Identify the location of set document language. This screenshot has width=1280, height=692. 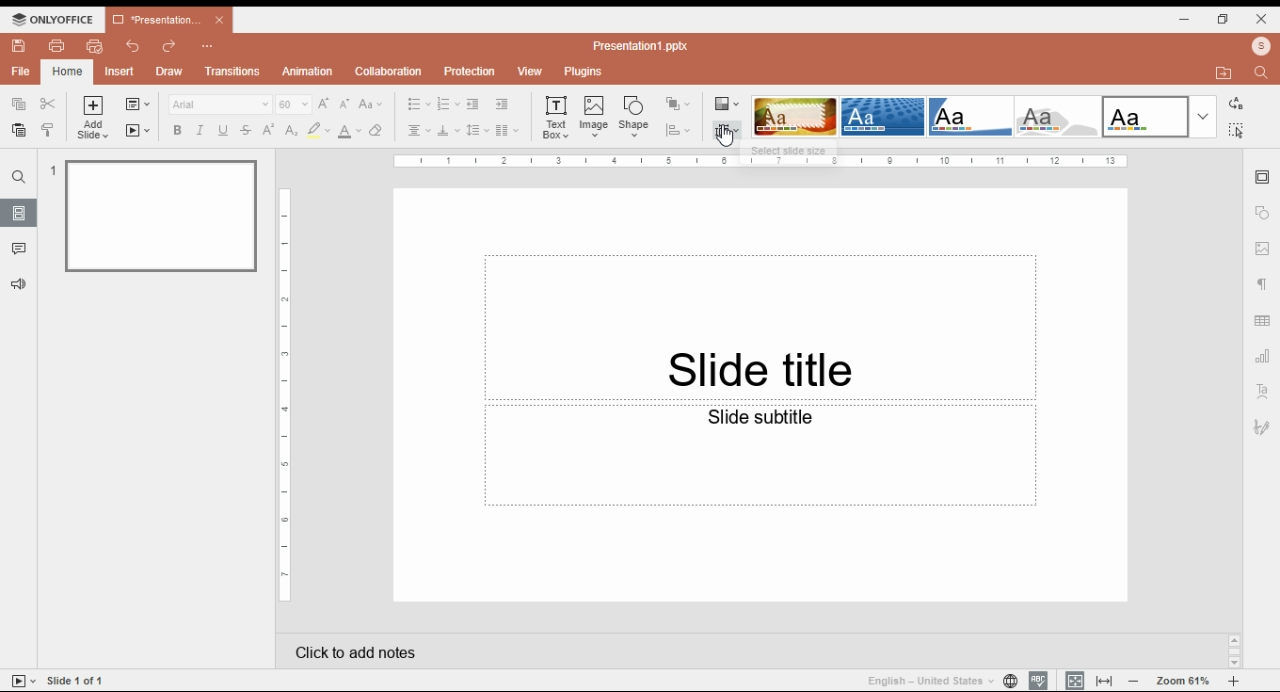
(1010, 680).